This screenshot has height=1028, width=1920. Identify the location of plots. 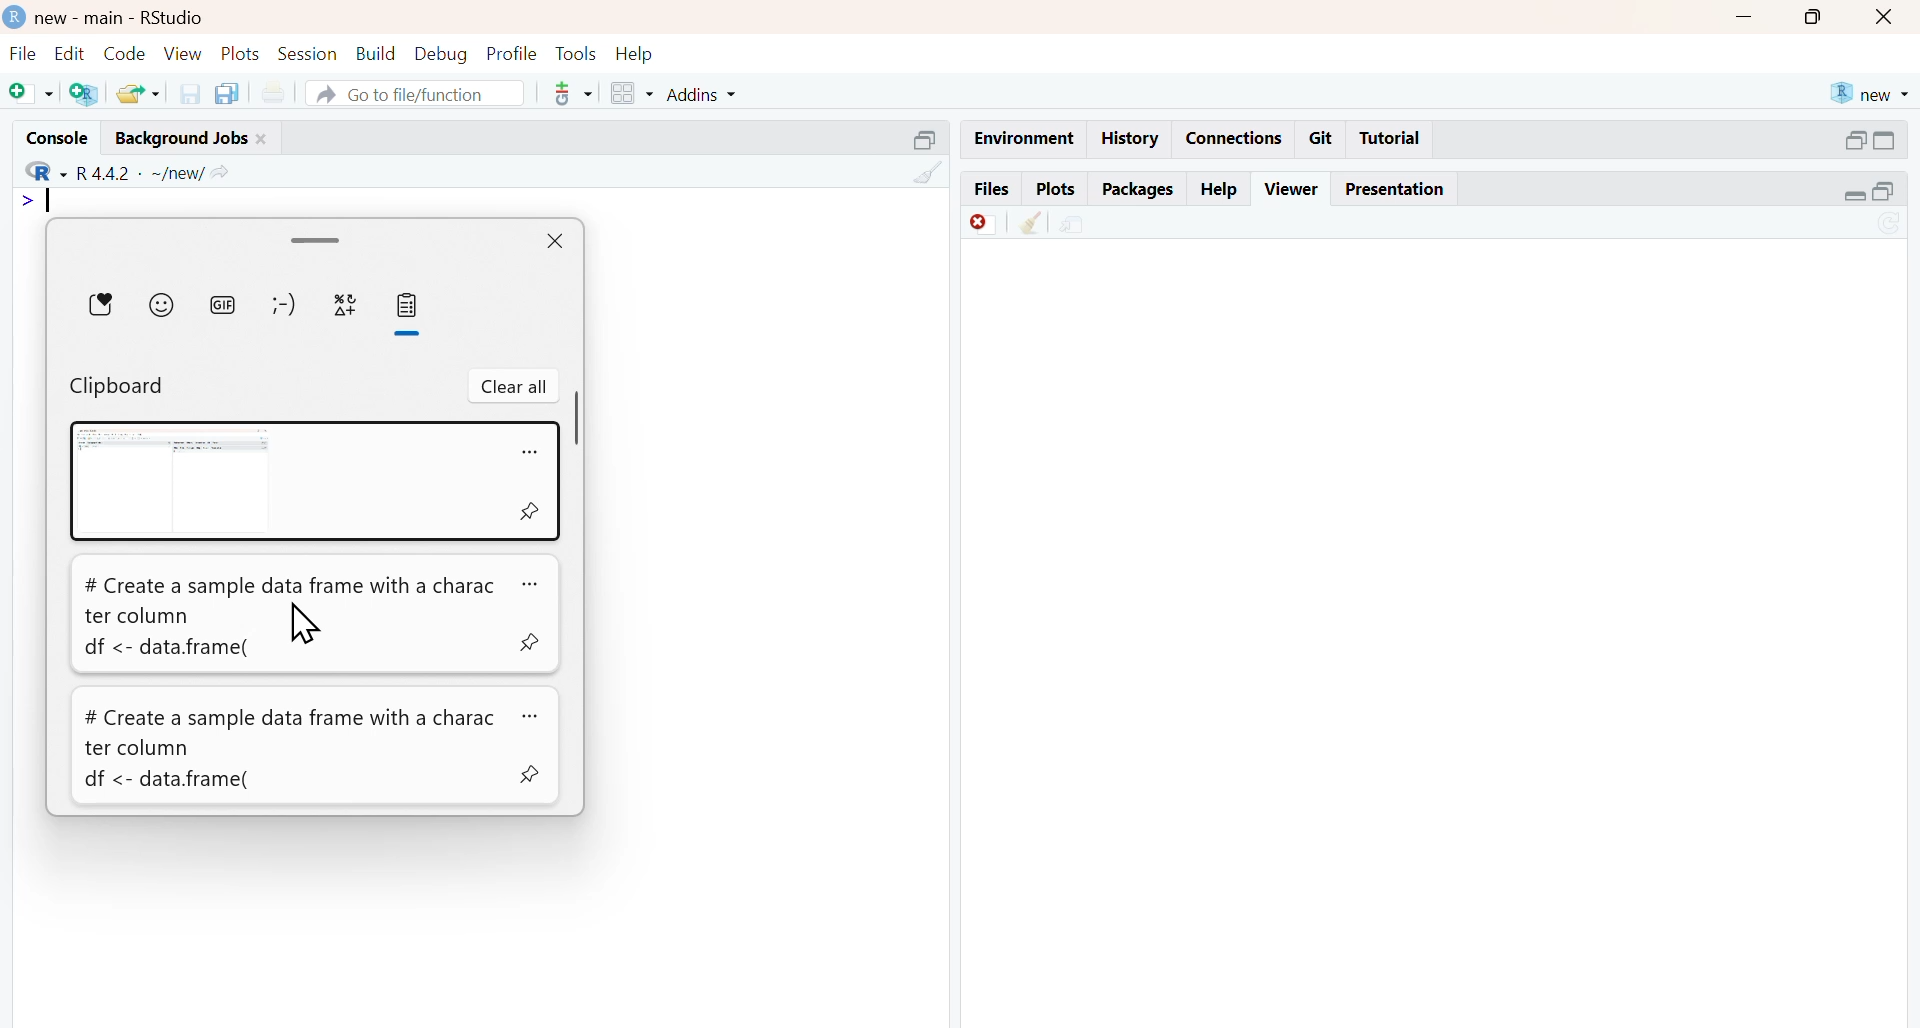
(240, 54).